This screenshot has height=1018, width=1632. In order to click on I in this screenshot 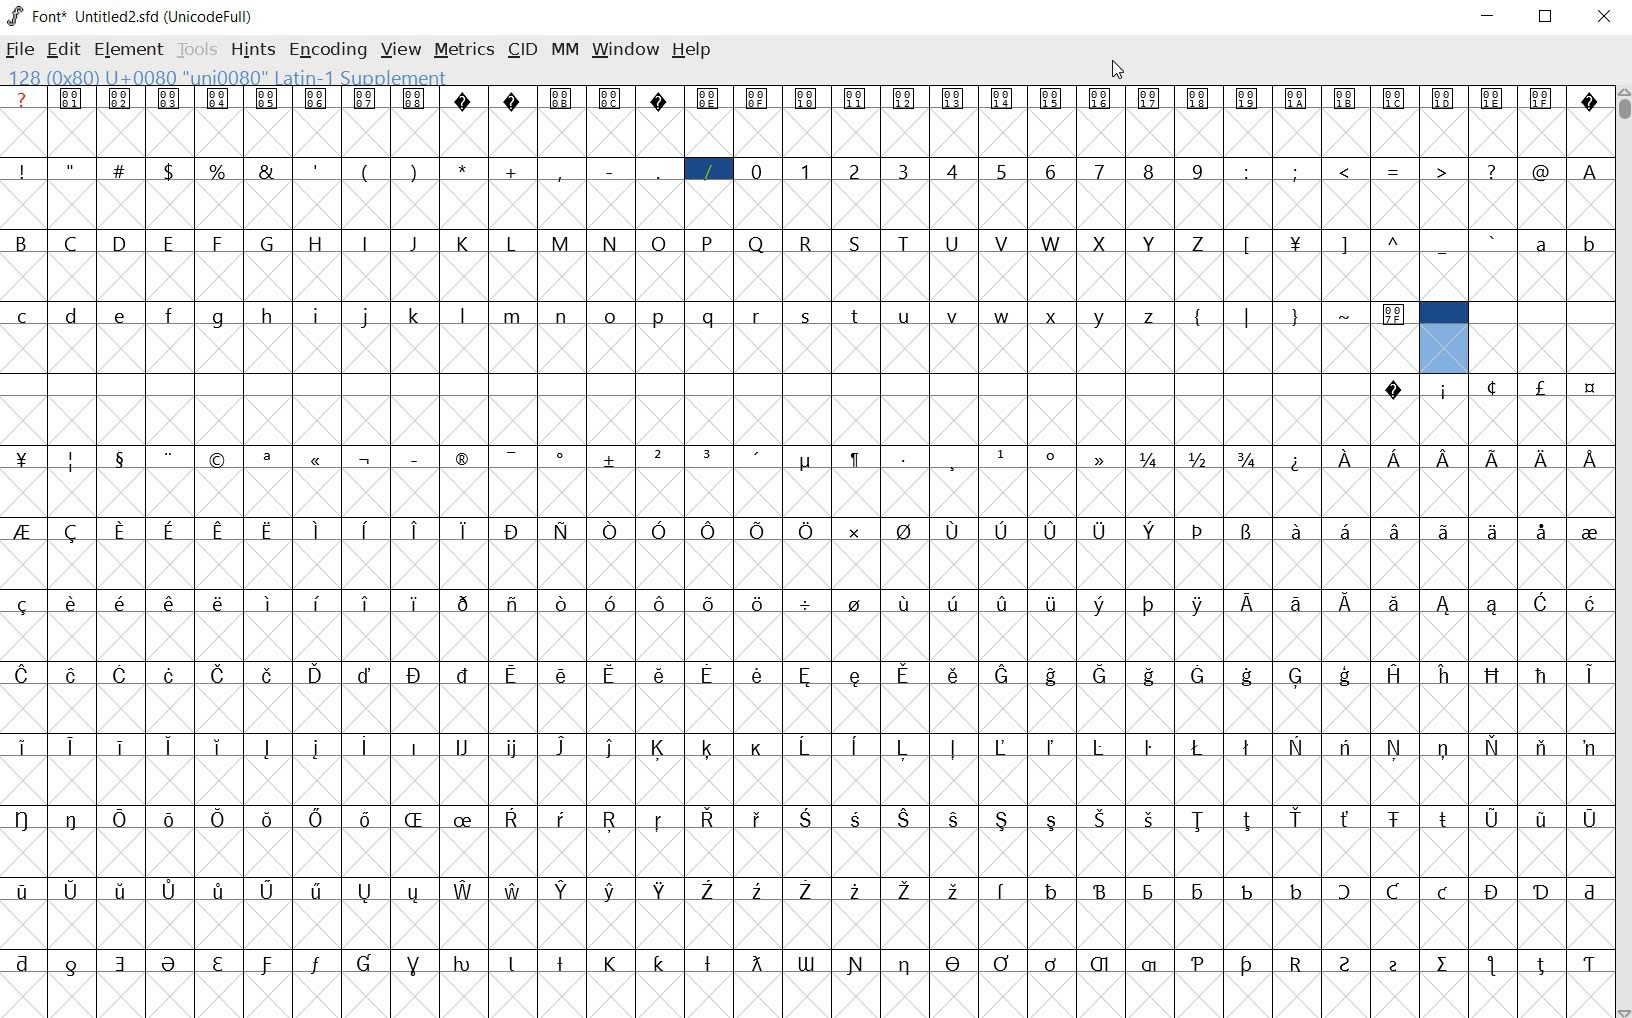, I will do `click(367, 242)`.